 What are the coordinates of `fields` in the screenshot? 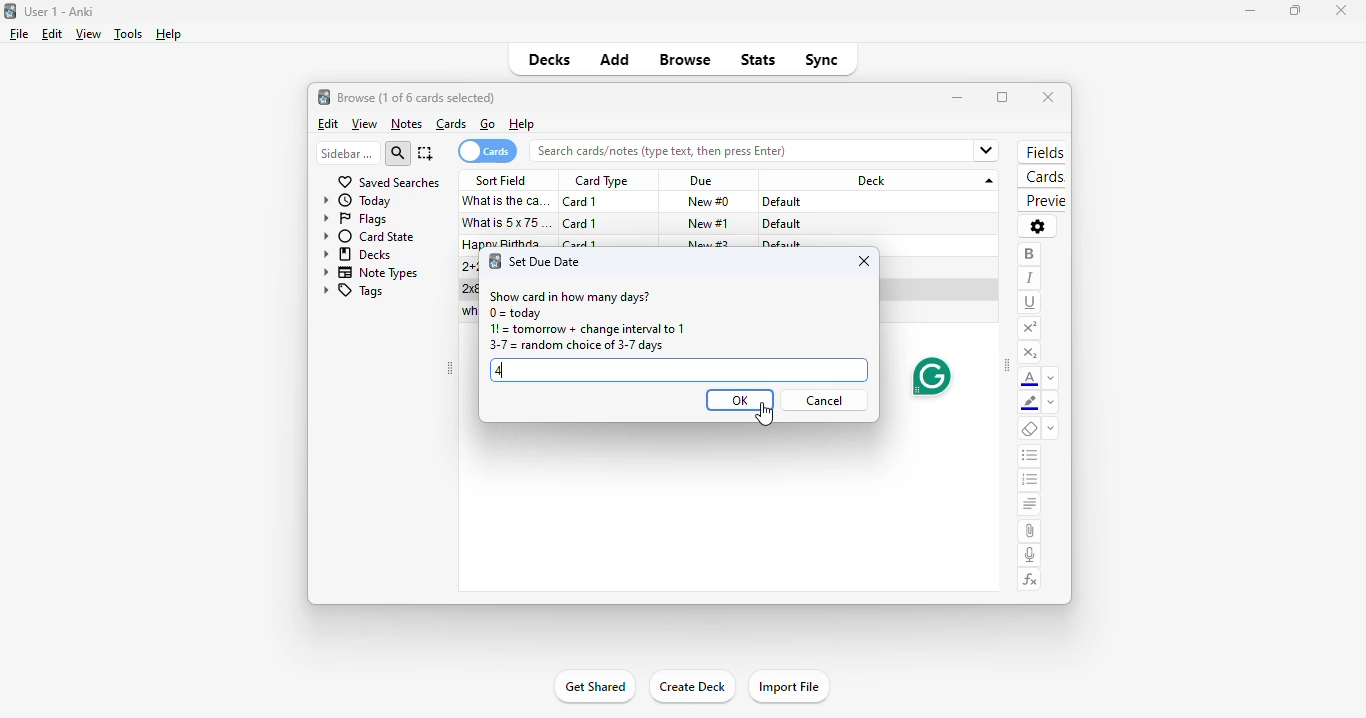 It's located at (1042, 153).